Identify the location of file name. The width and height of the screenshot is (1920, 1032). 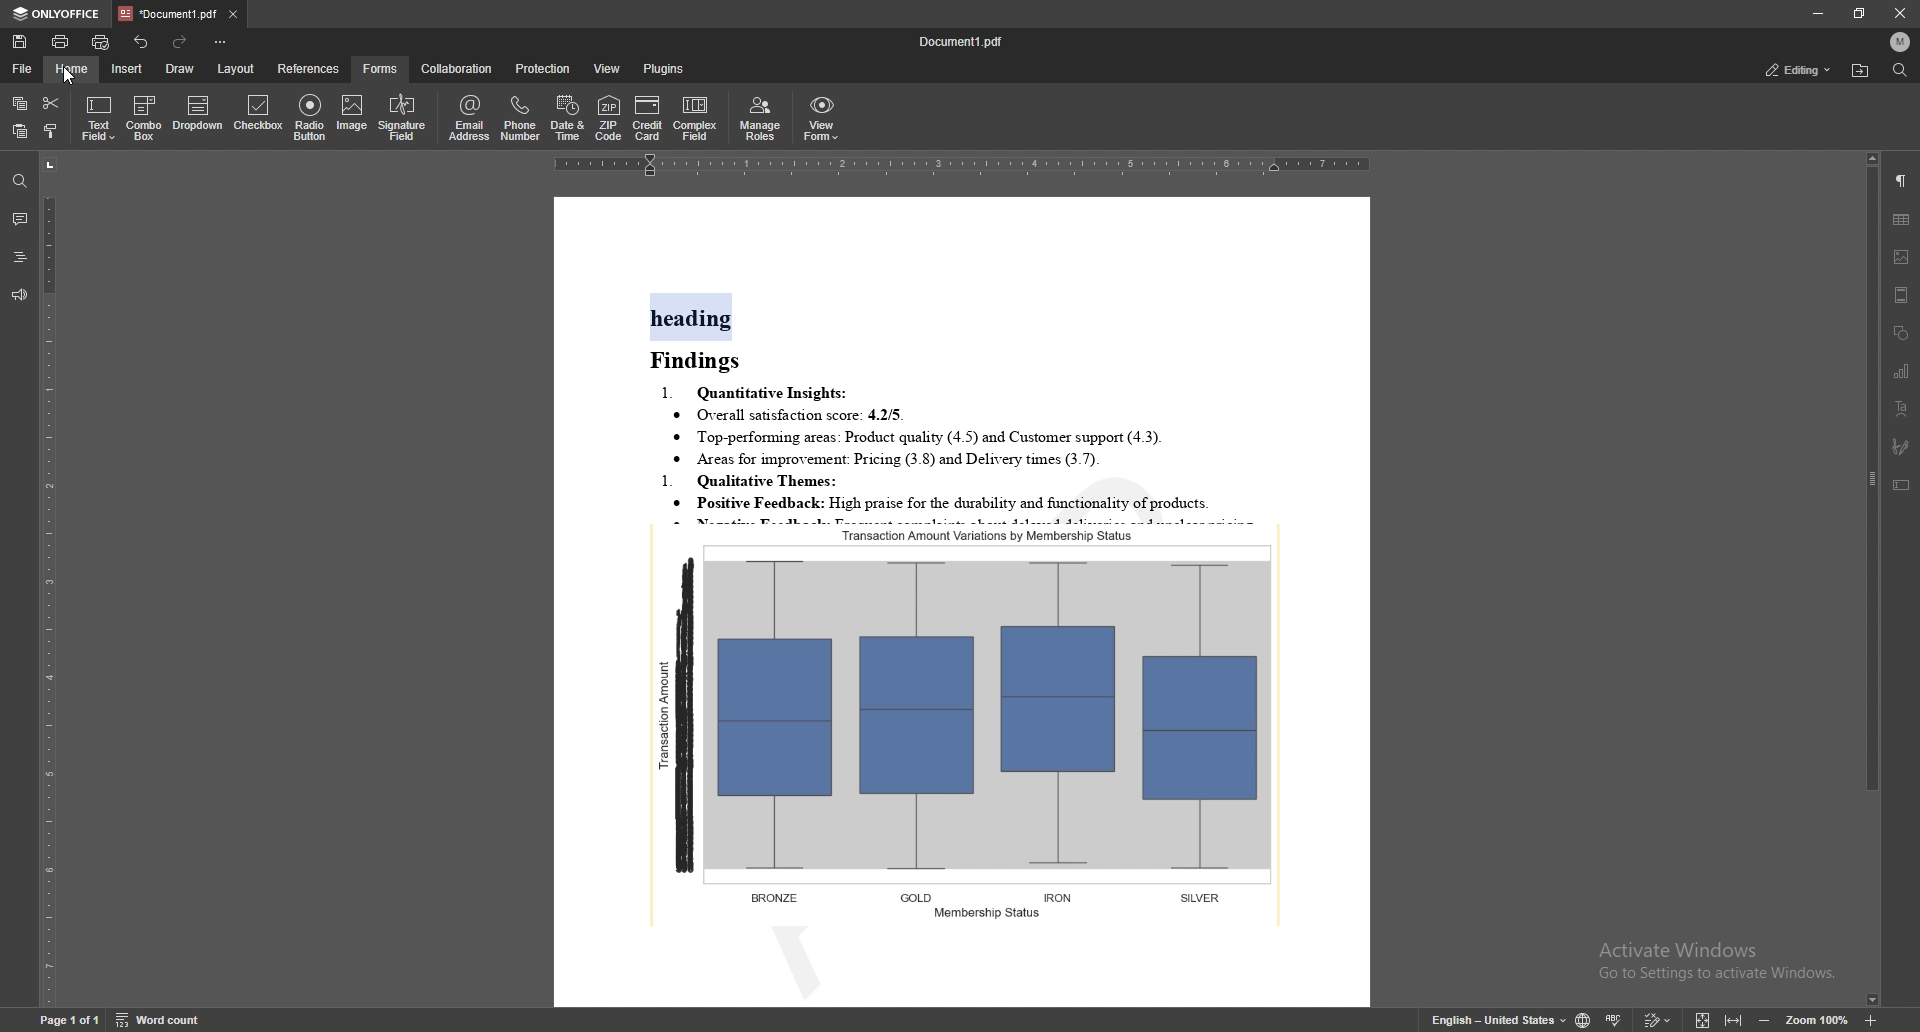
(966, 41).